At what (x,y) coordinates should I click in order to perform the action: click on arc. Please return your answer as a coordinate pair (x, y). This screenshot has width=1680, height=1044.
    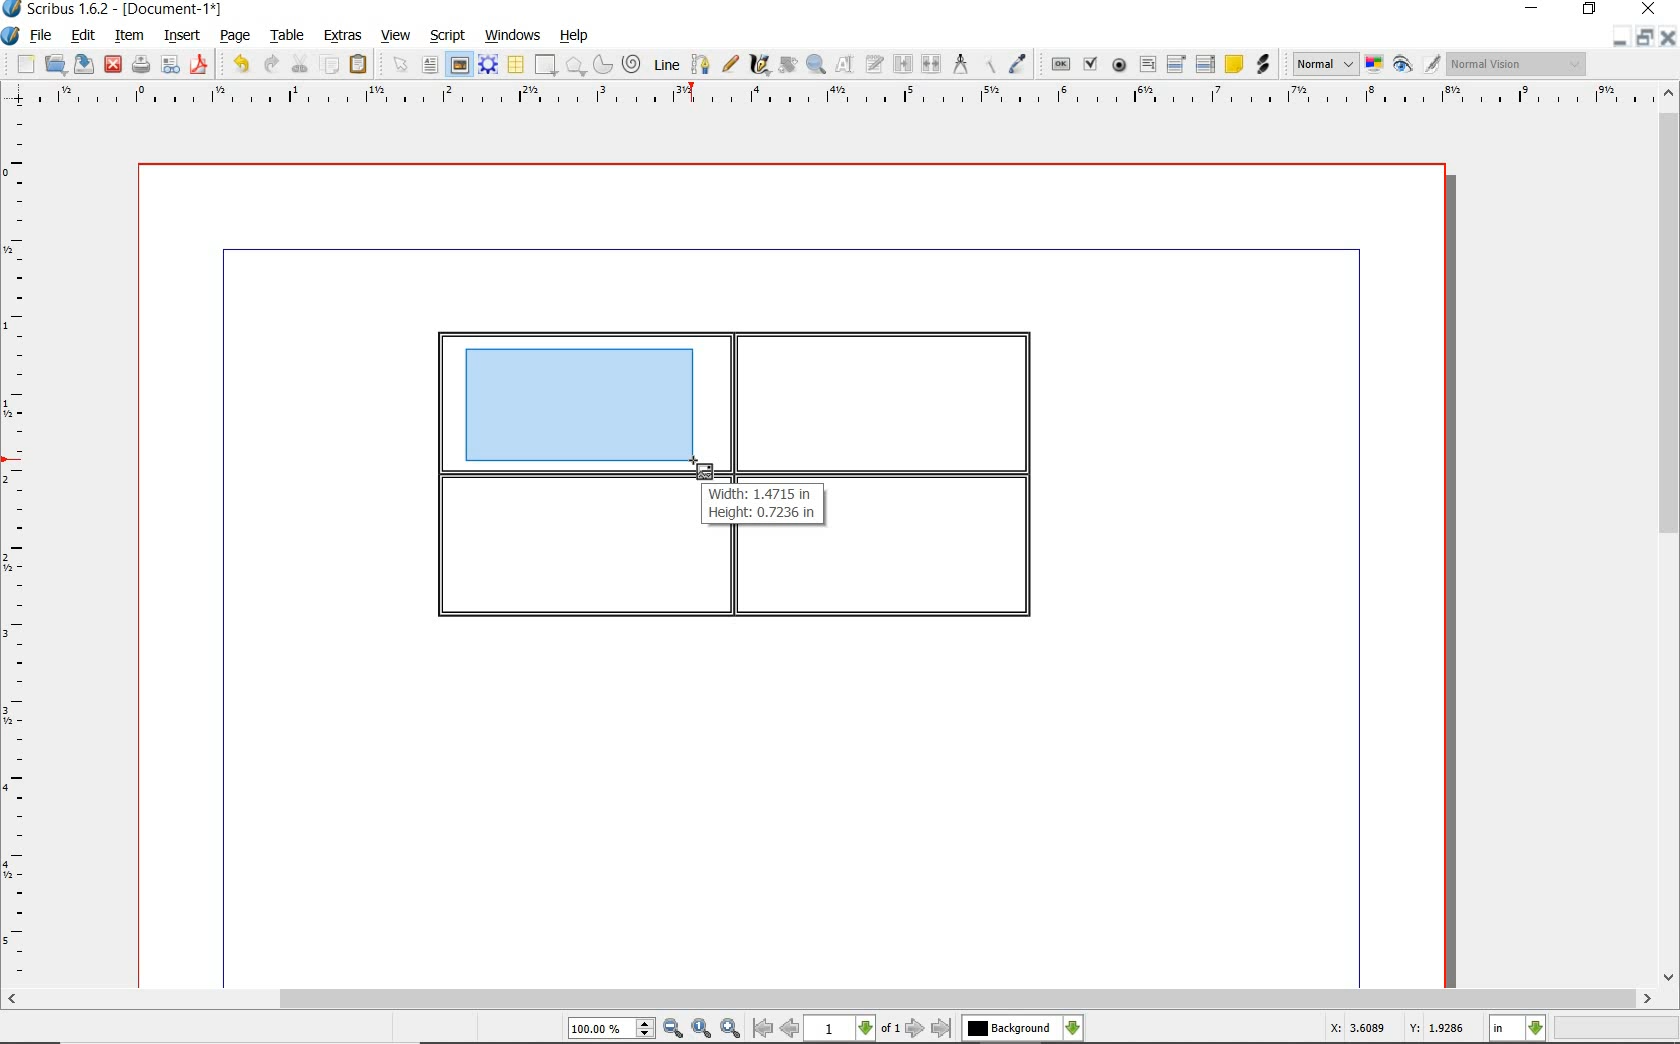
    Looking at the image, I should click on (605, 66).